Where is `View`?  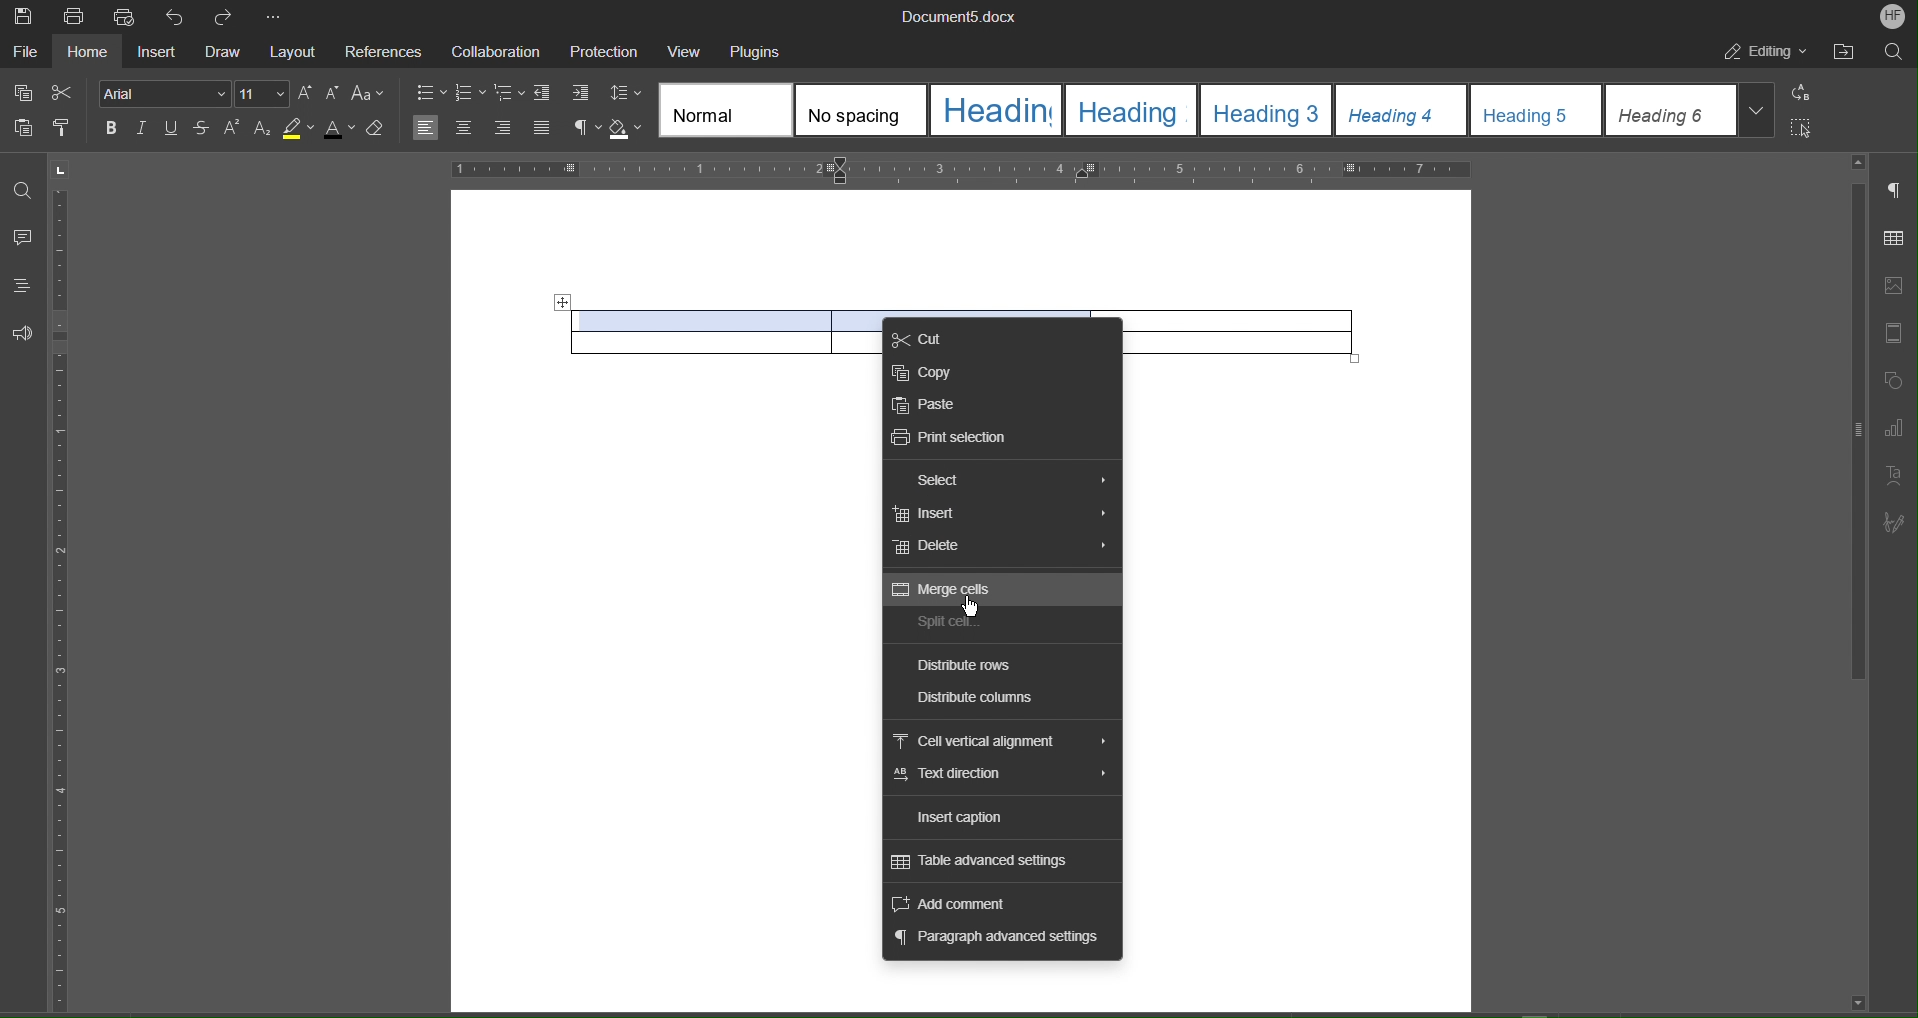
View is located at coordinates (689, 51).